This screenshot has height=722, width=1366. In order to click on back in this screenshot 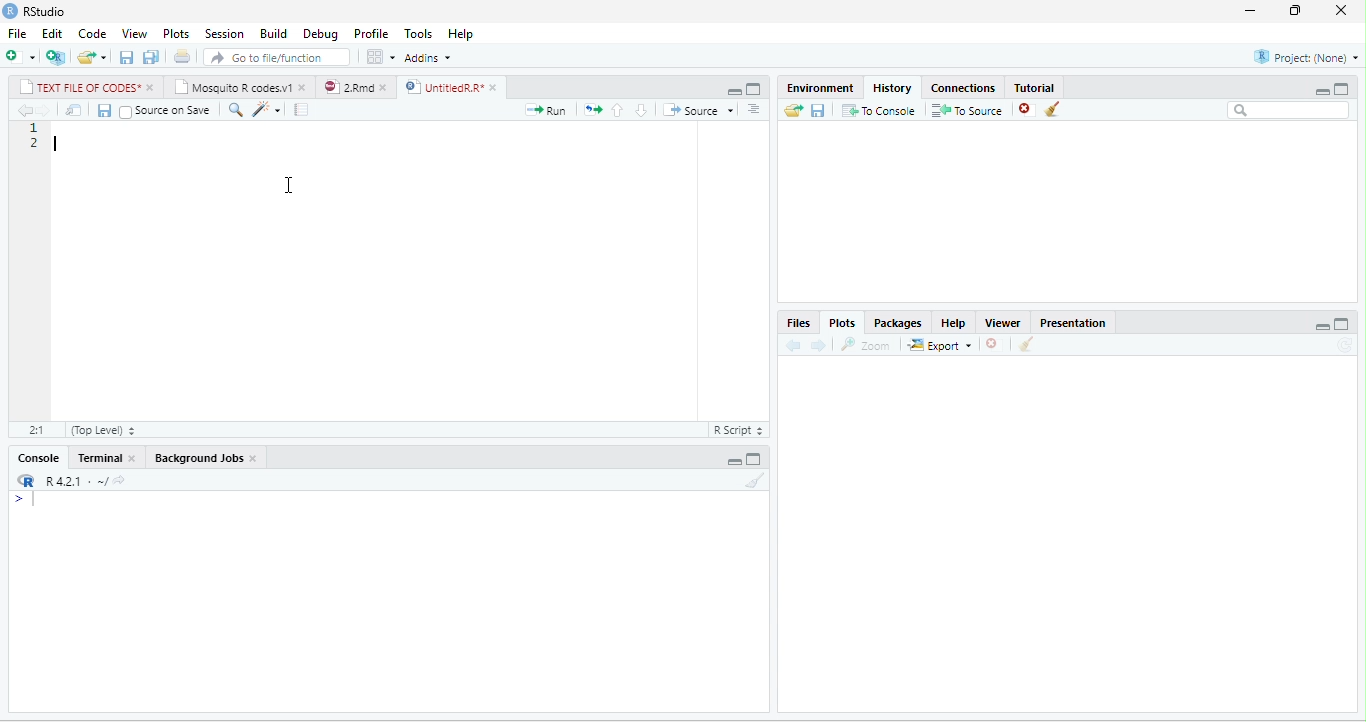, I will do `click(26, 110)`.